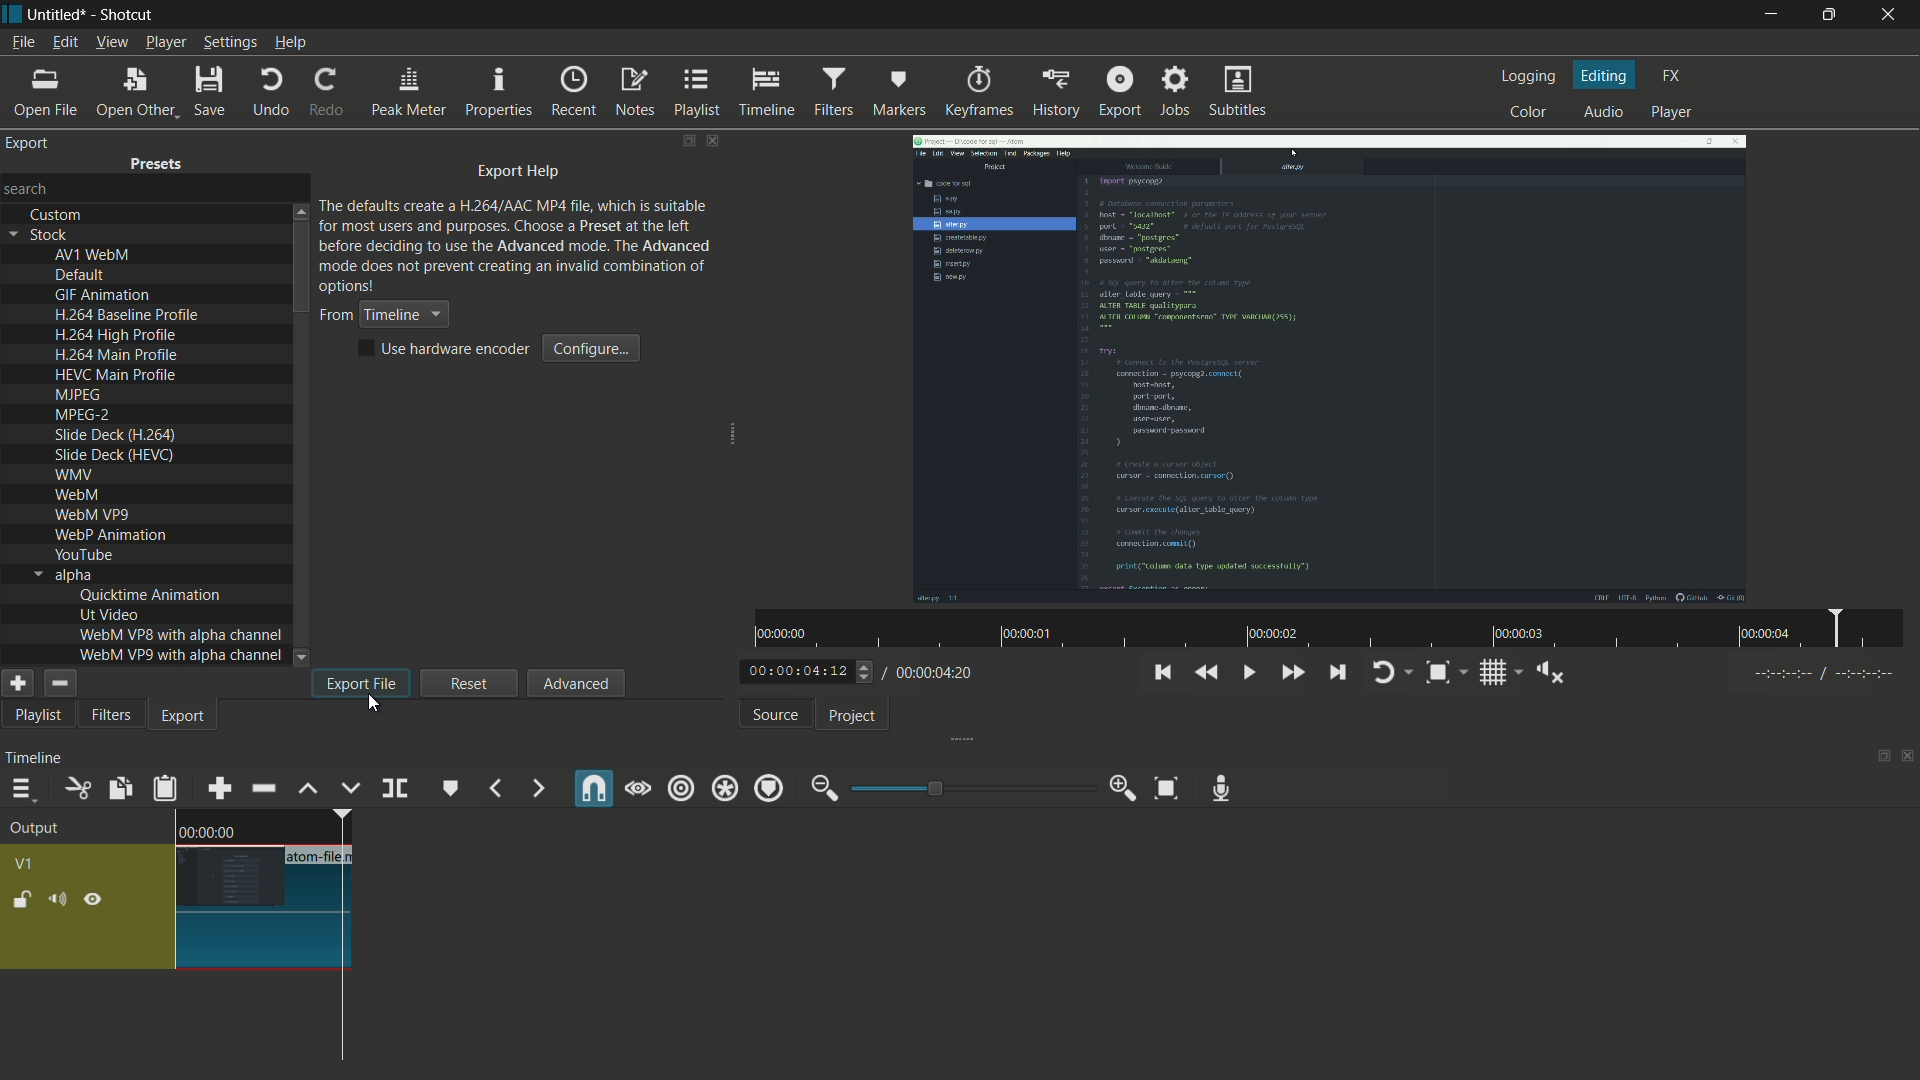  I want to click on player menu, so click(164, 42).